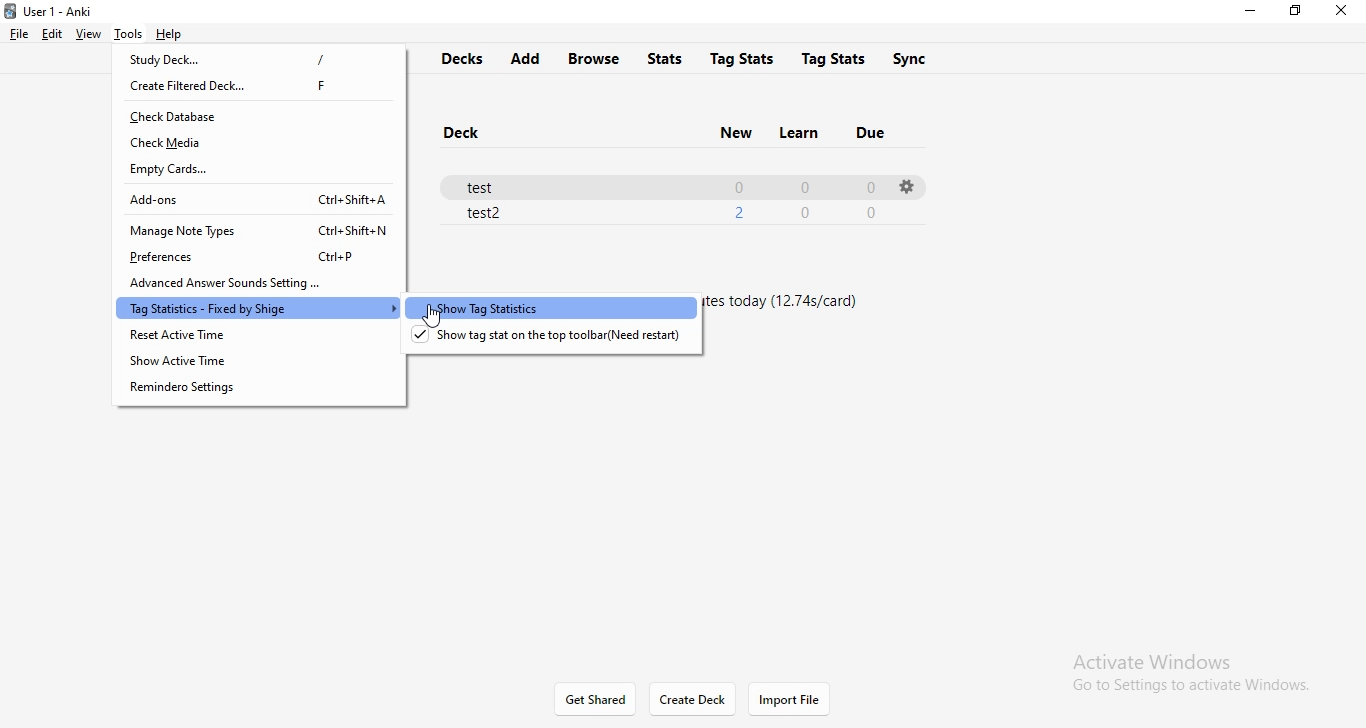  I want to click on new, so click(726, 132).